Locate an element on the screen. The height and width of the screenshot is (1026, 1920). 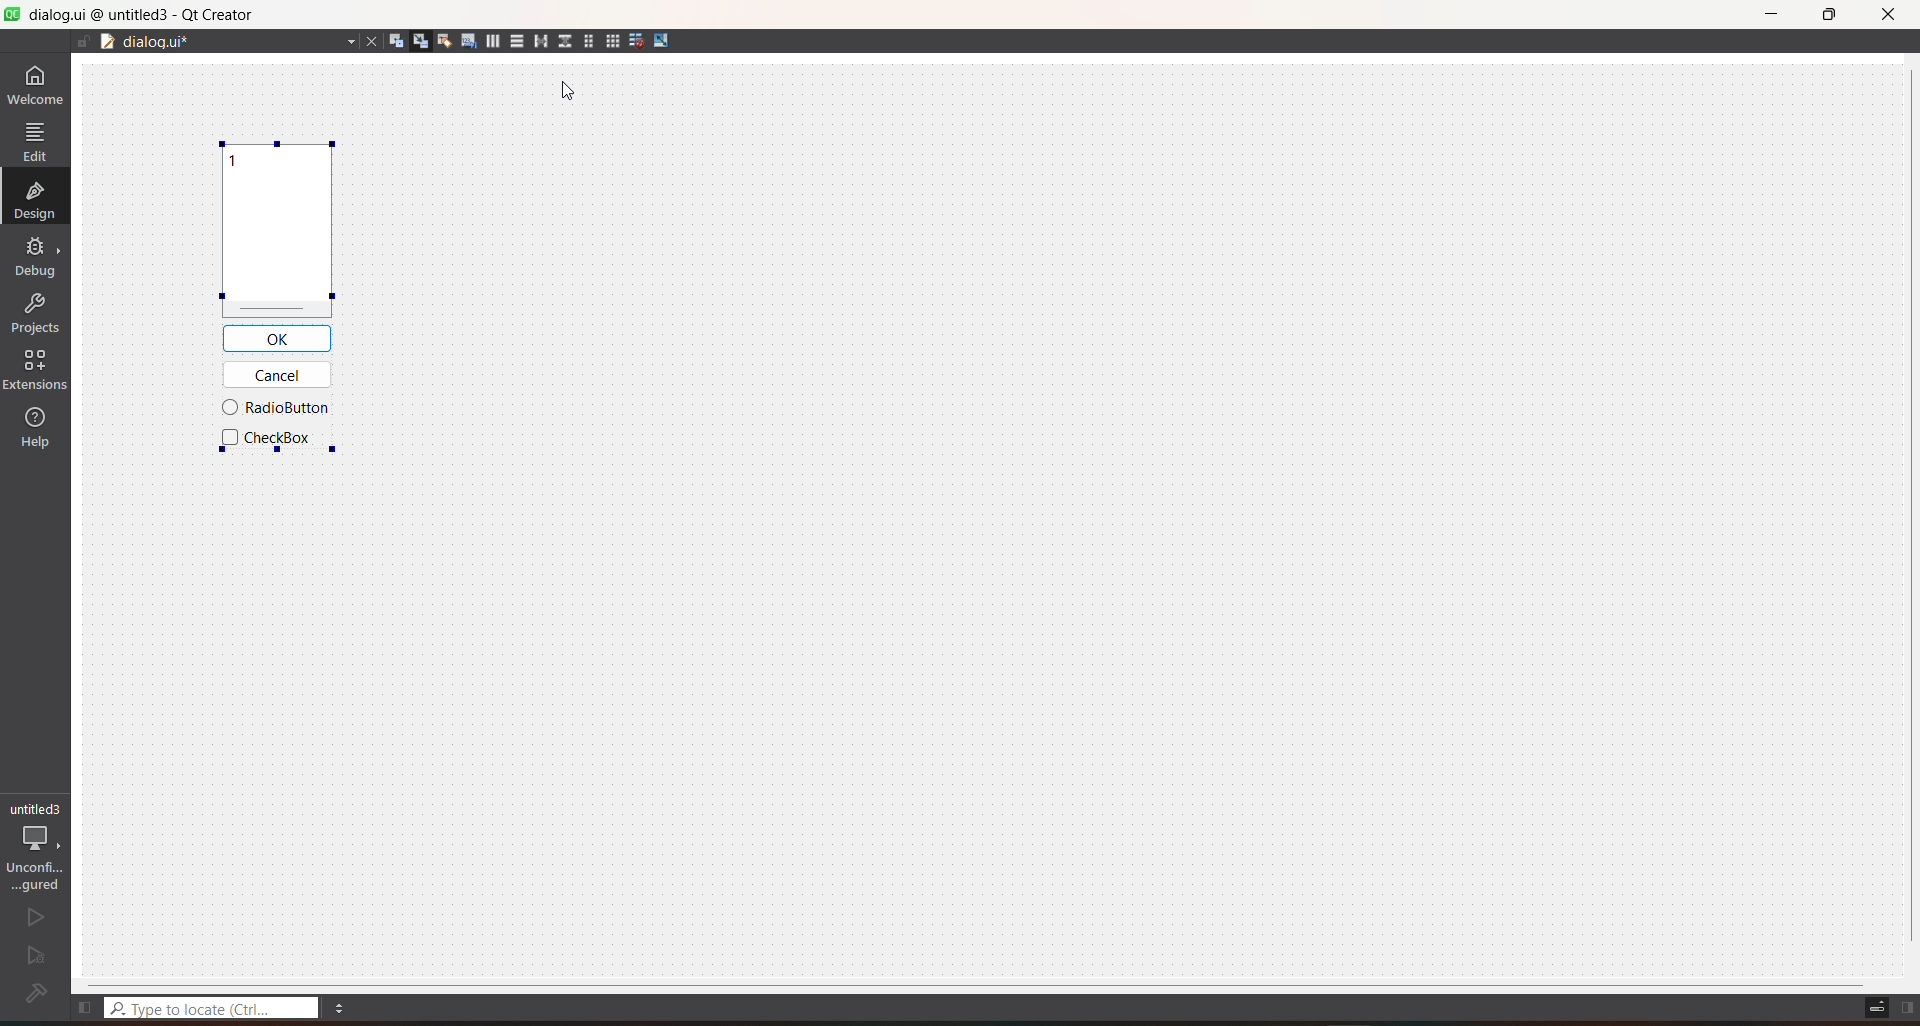
current file name is located at coordinates (237, 42).